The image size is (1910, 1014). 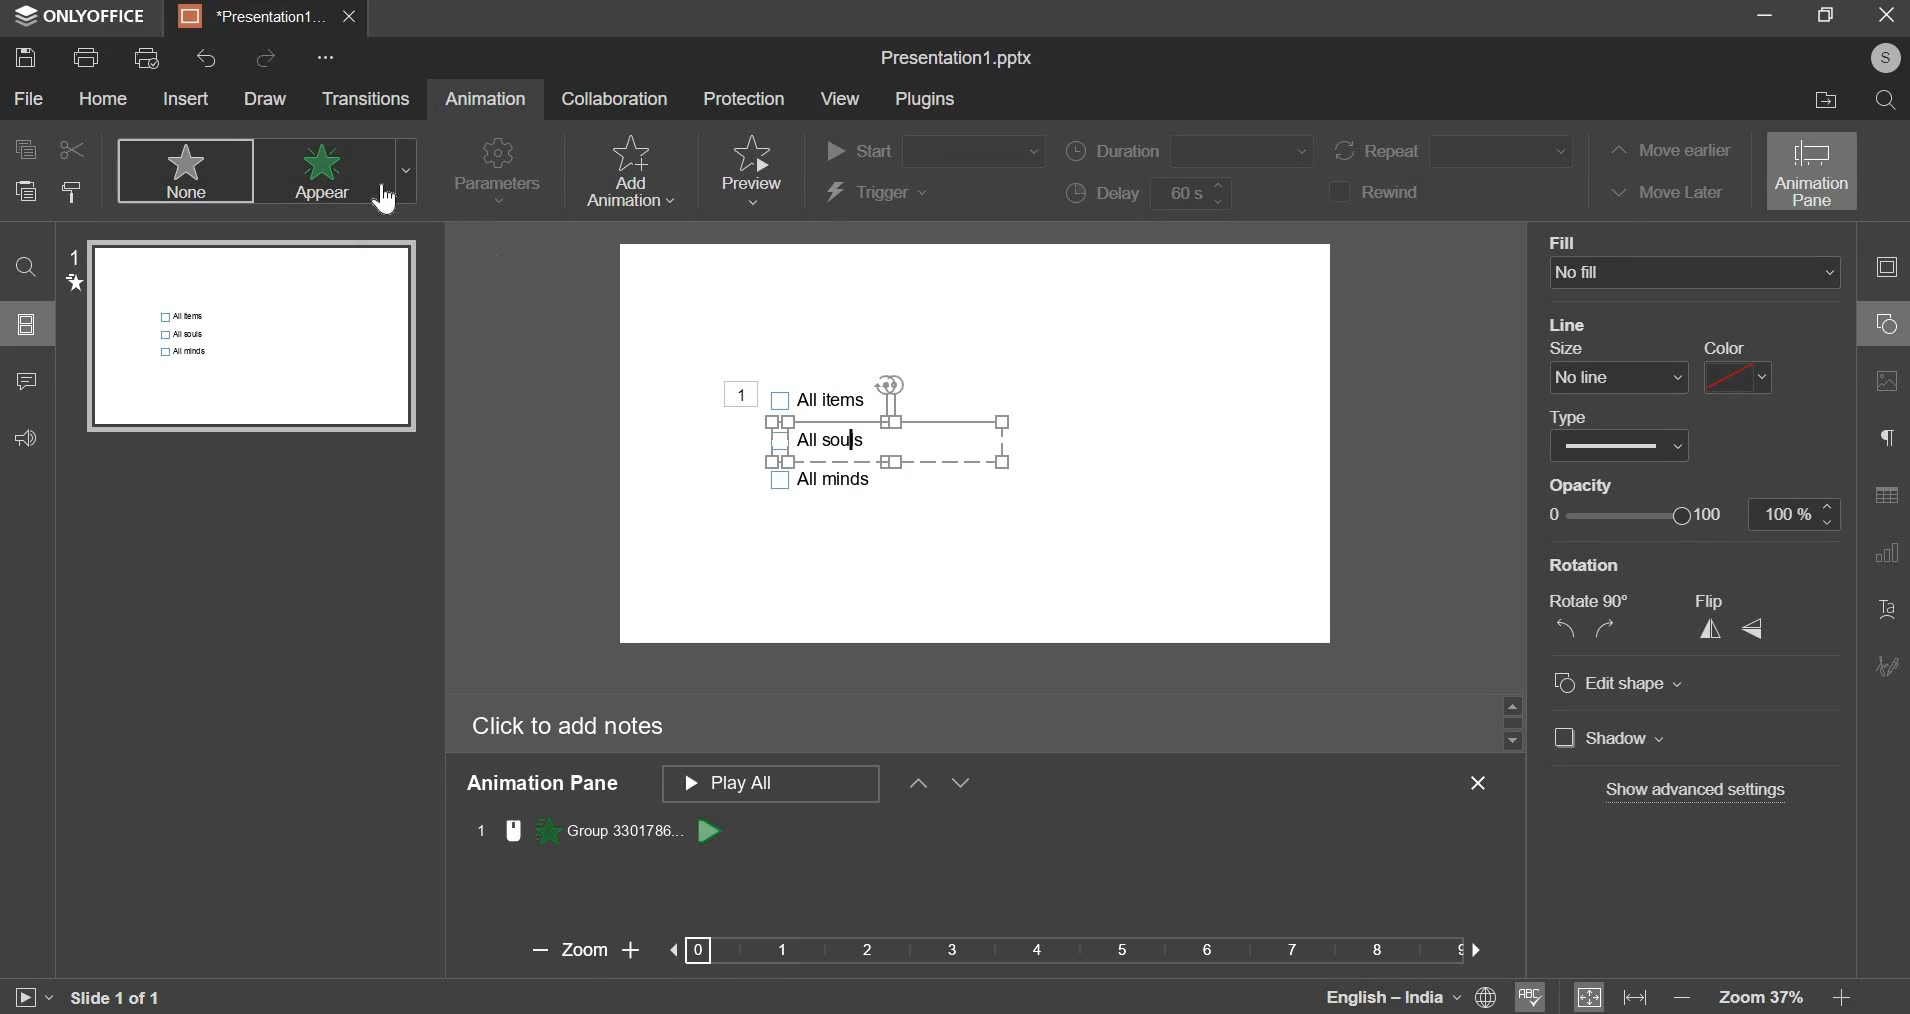 I want to click on insert, so click(x=184, y=98).